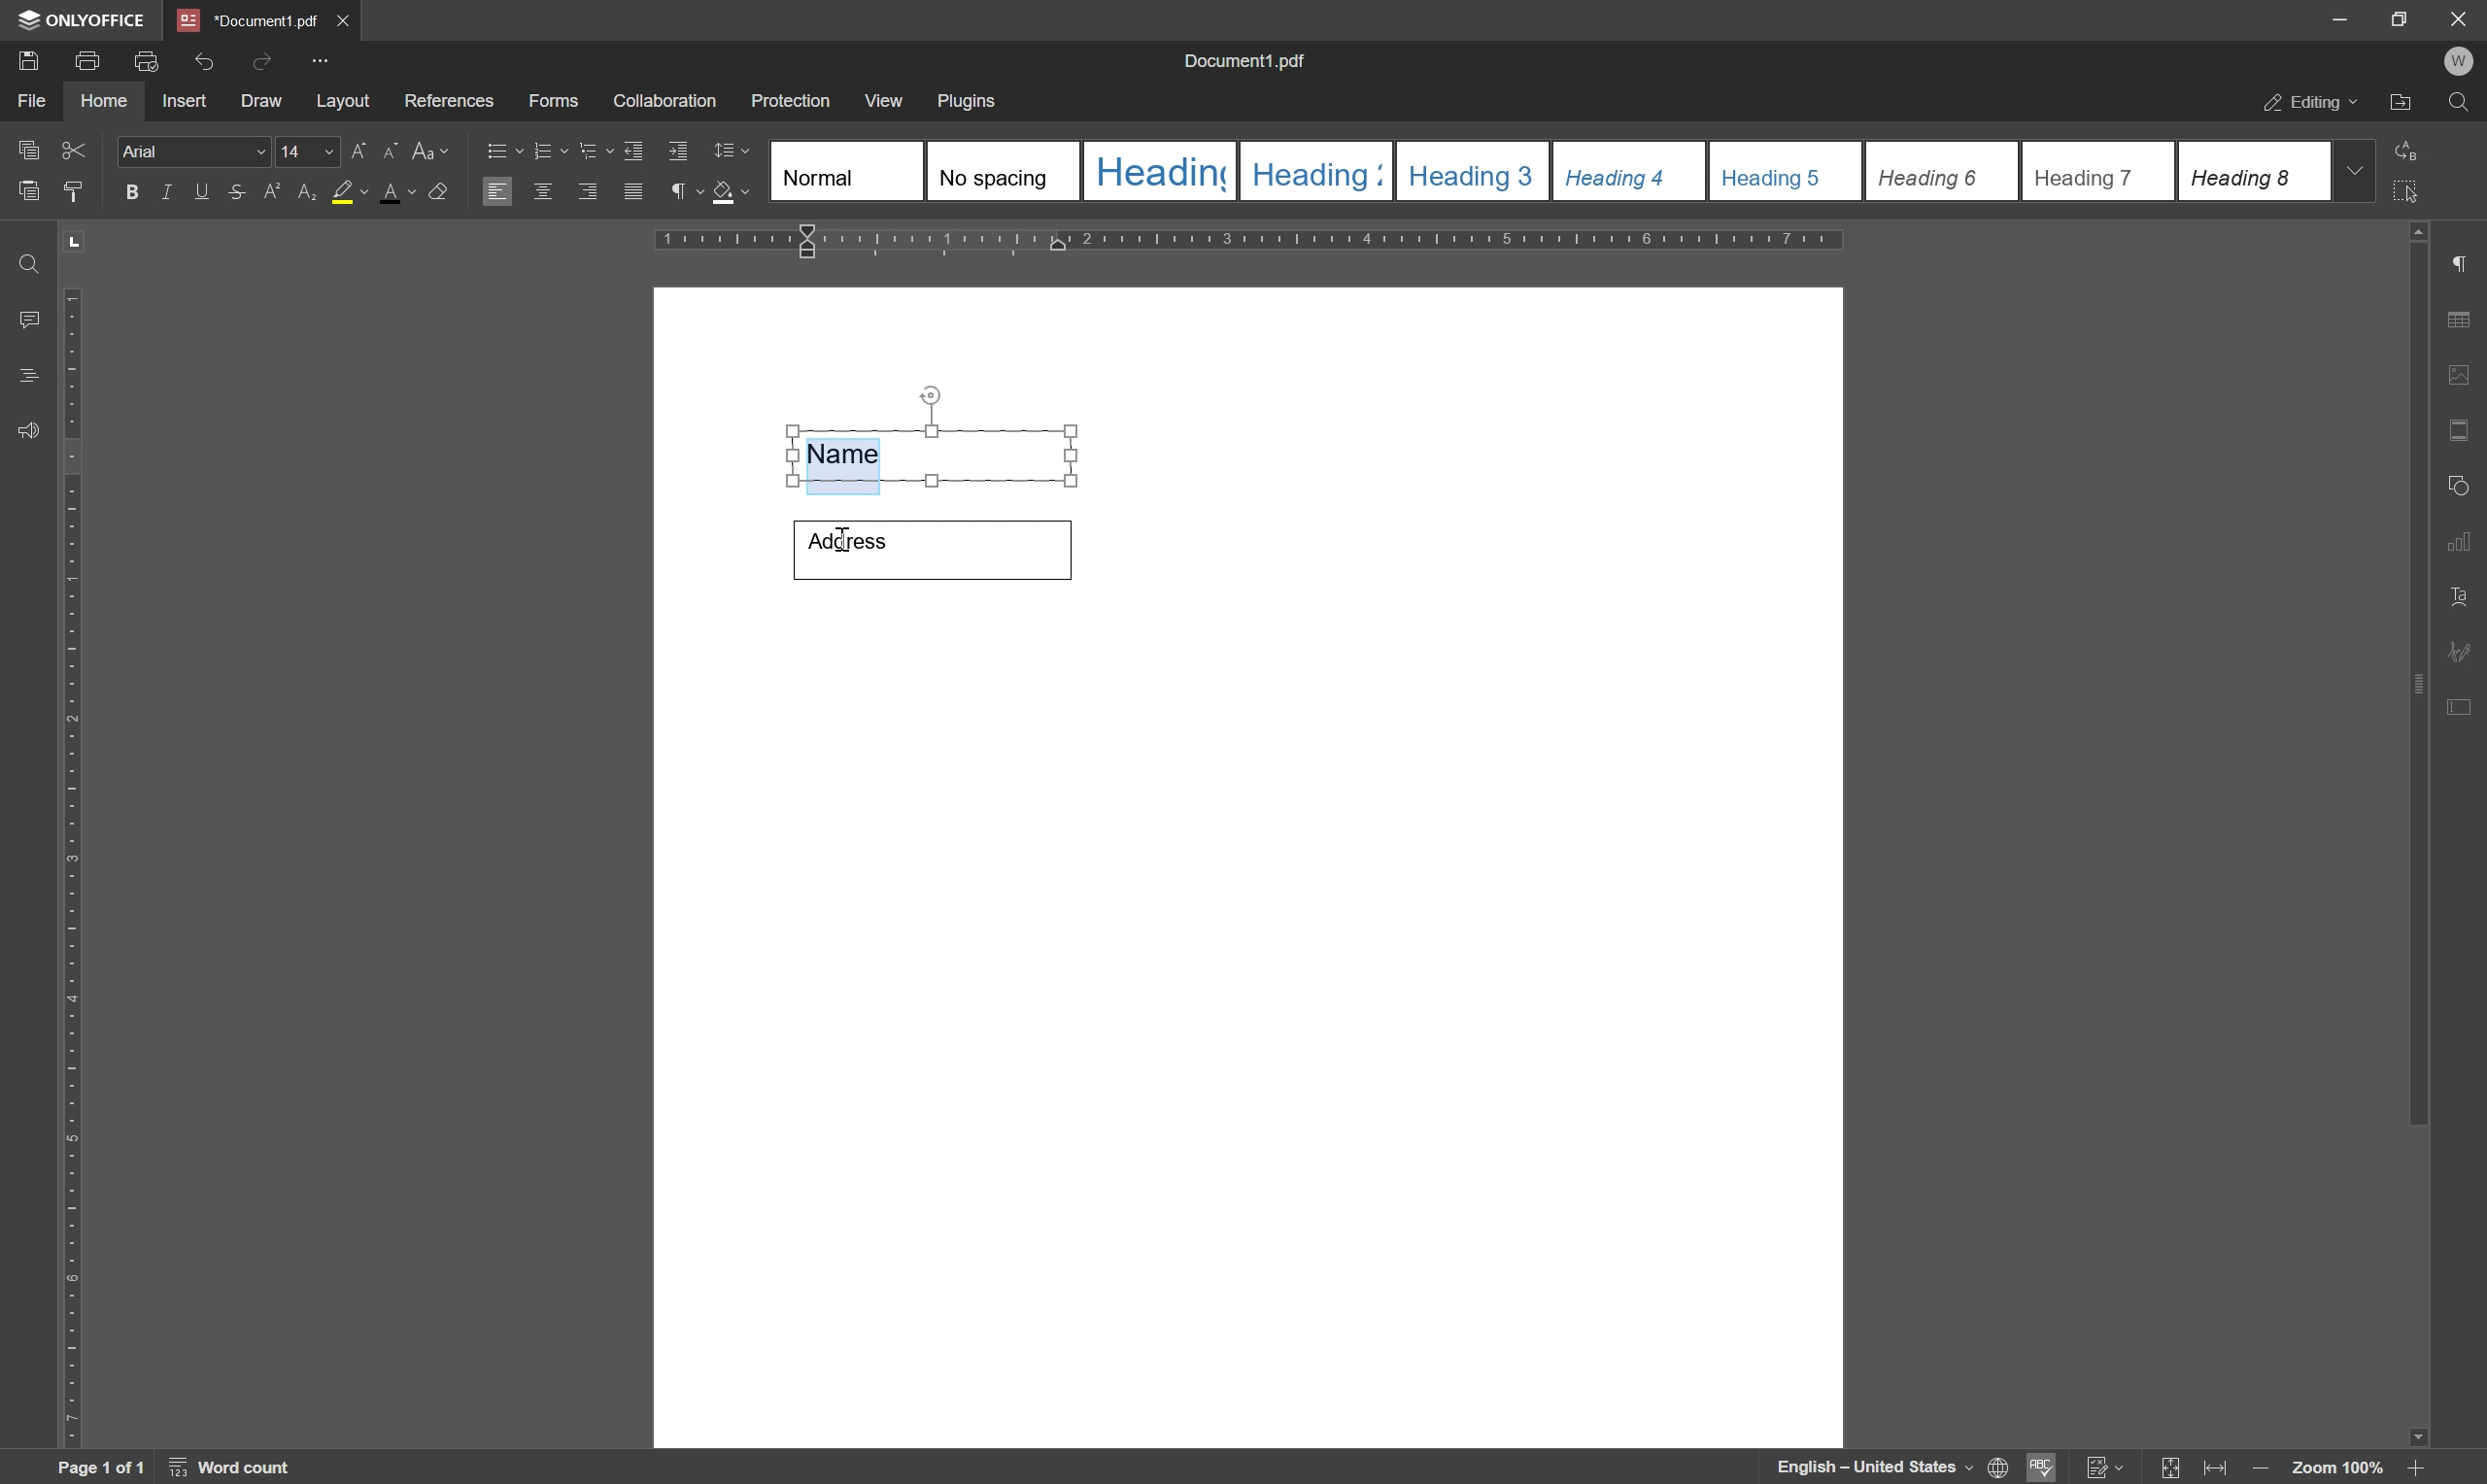 The image size is (2487, 1484). What do you see at coordinates (126, 193) in the screenshot?
I see `bold` at bounding box center [126, 193].